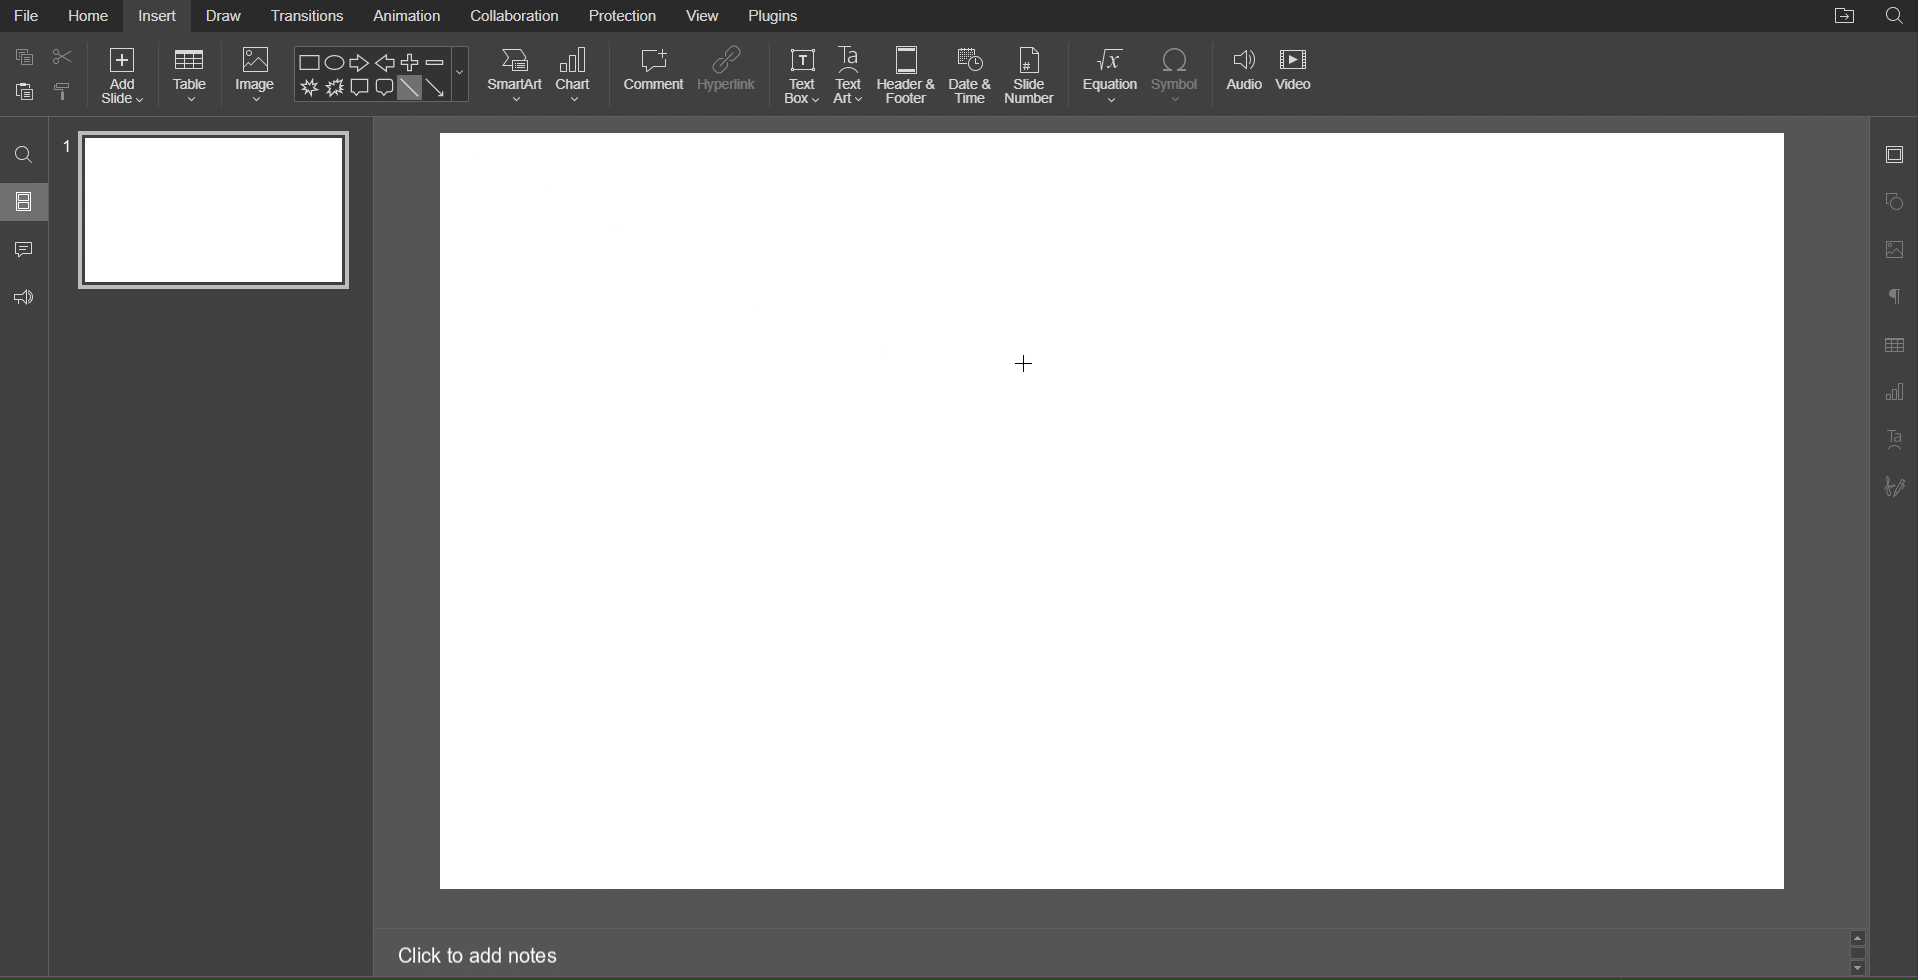 The width and height of the screenshot is (1918, 980). Describe the element at coordinates (1894, 251) in the screenshot. I see `Image Settings` at that location.